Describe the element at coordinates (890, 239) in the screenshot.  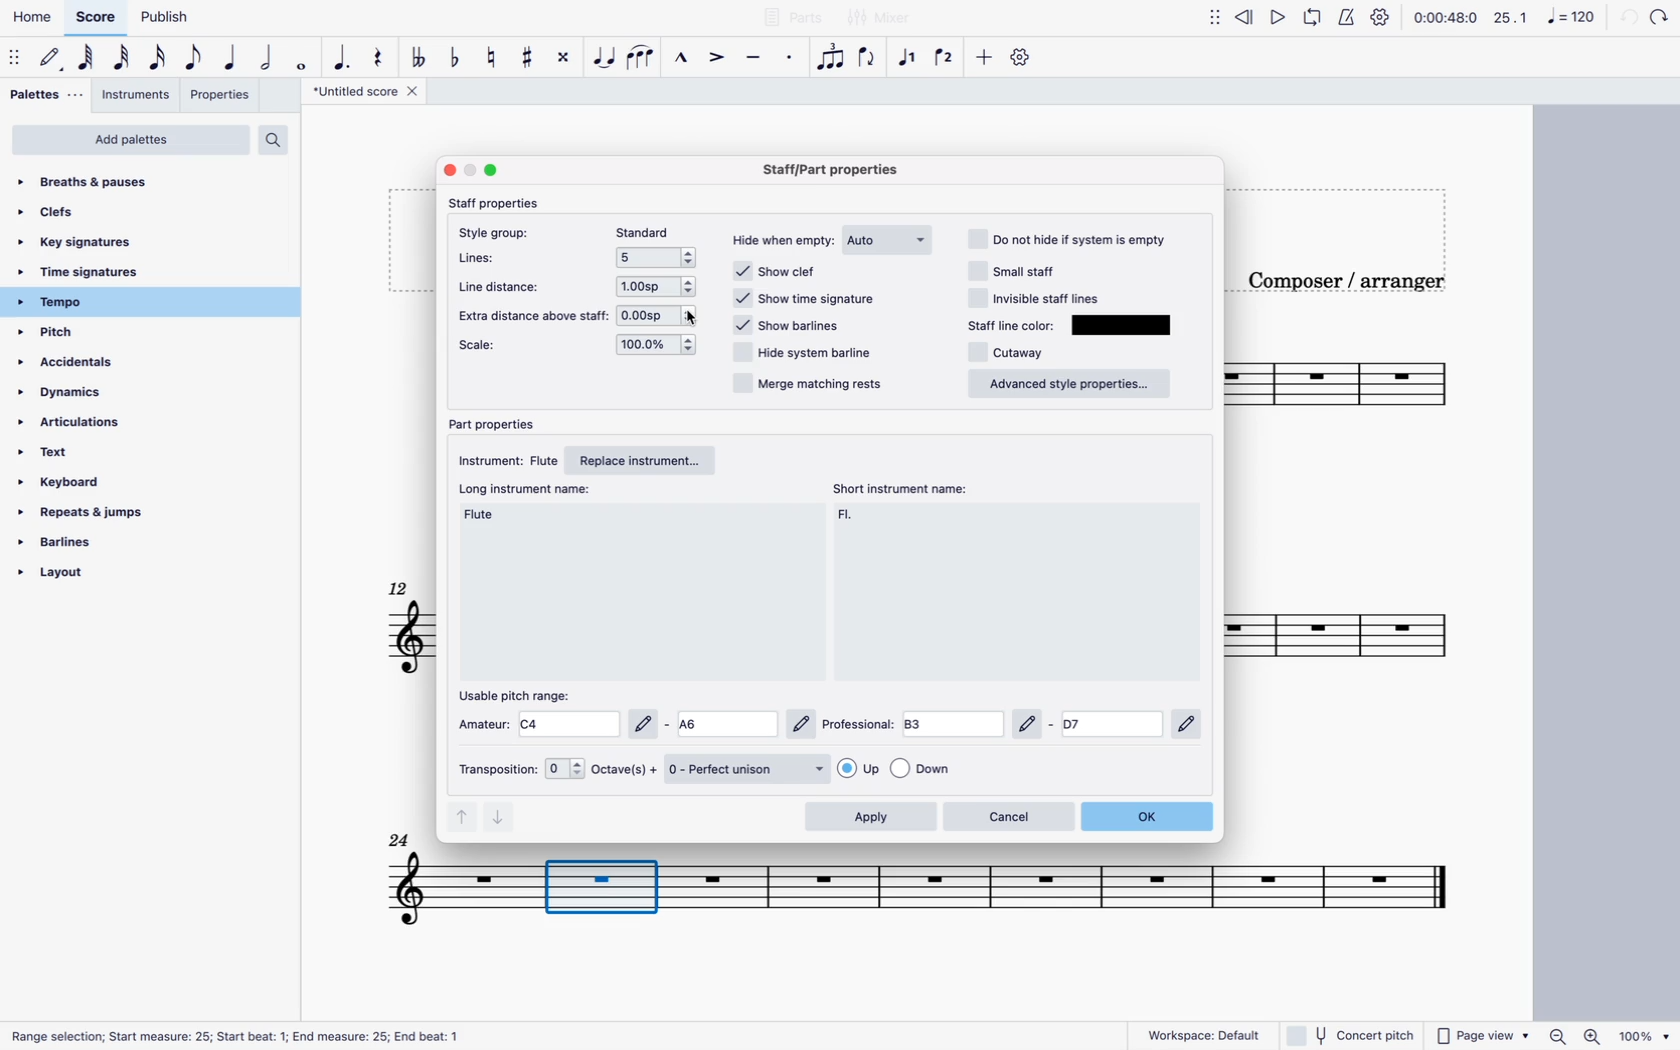
I see `auto` at that location.